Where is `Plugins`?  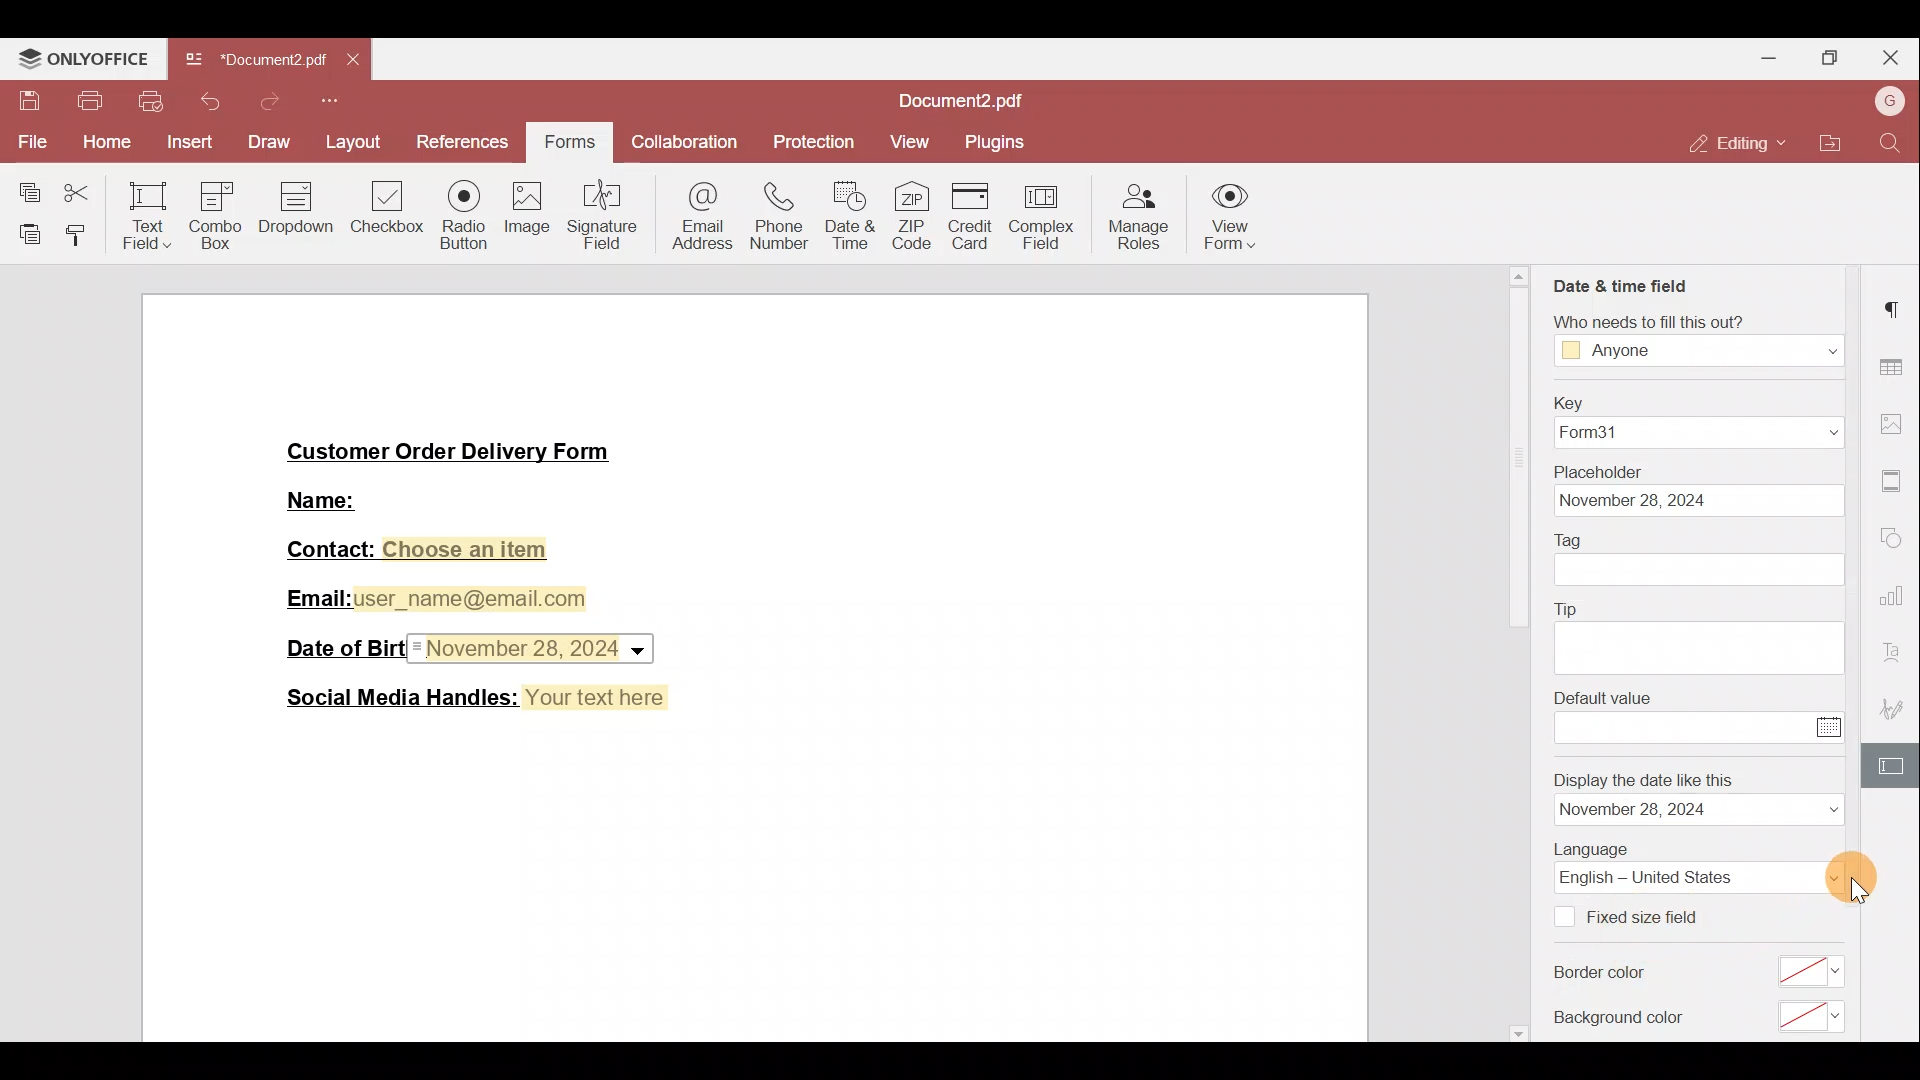 Plugins is located at coordinates (1003, 141).